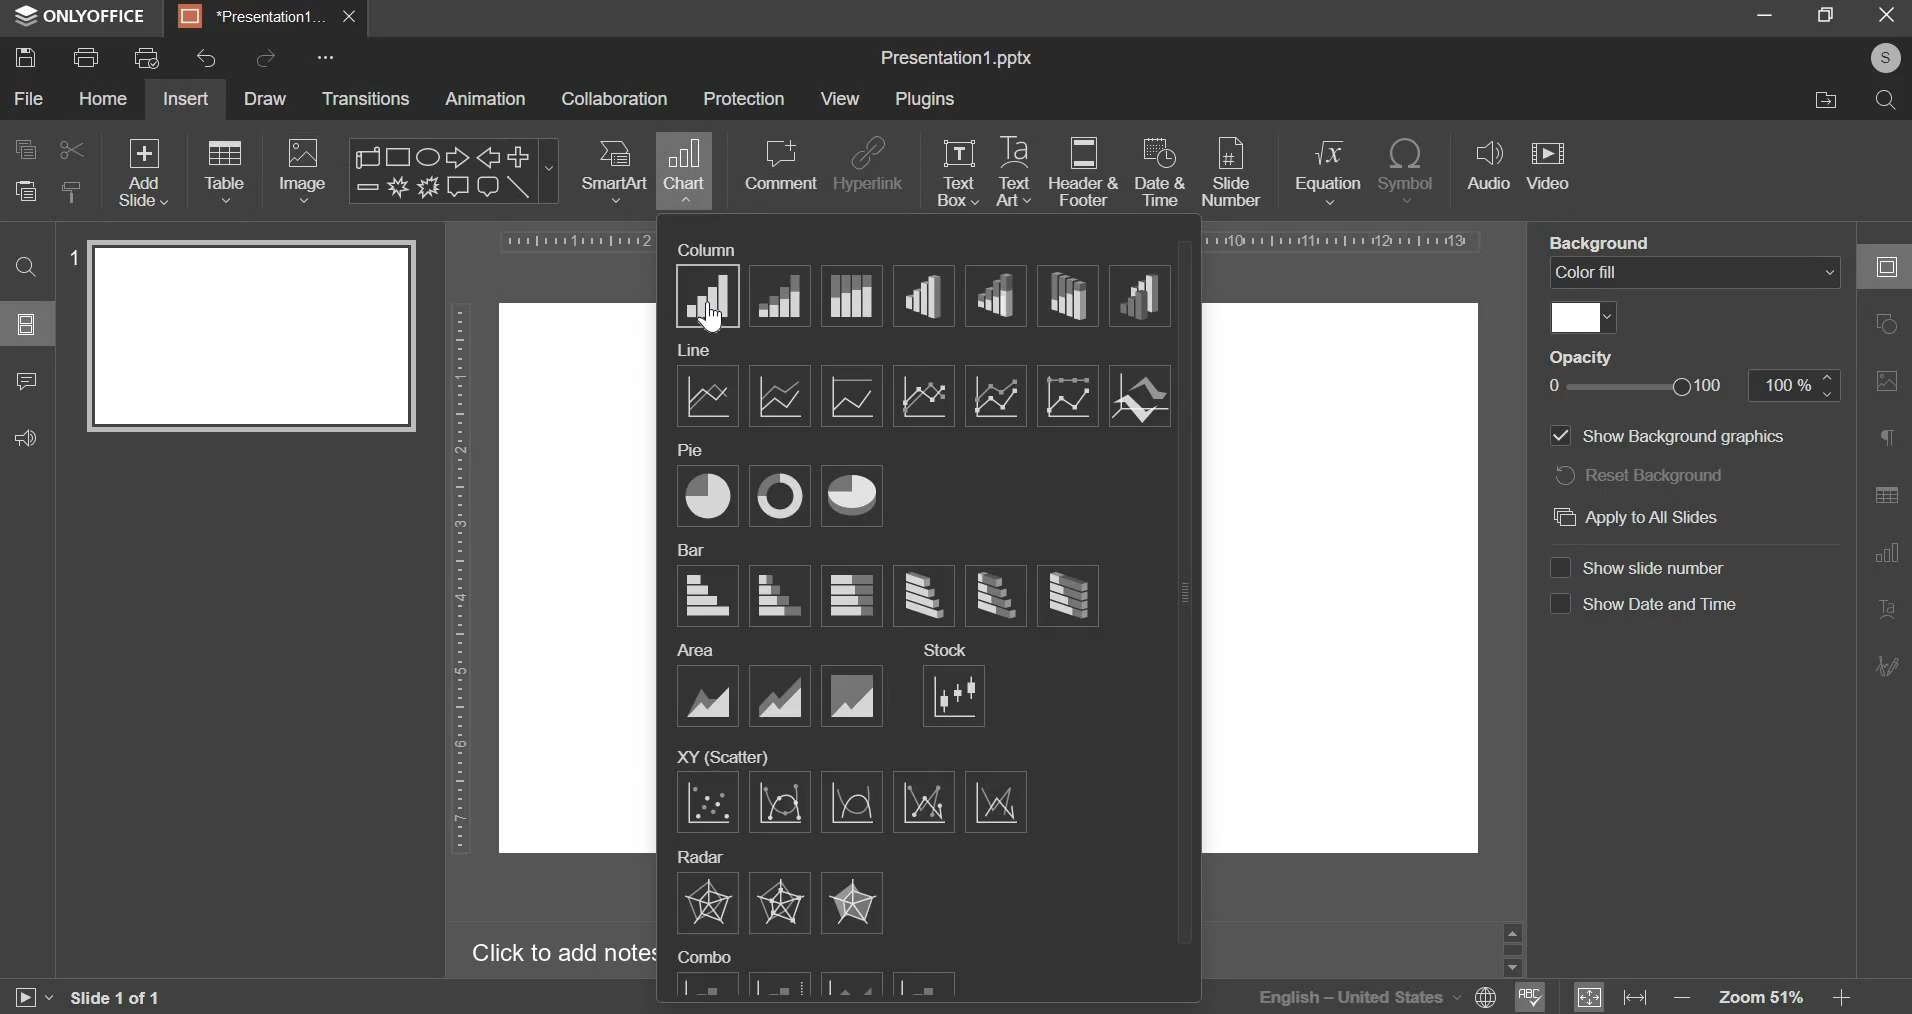  What do you see at coordinates (923, 95) in the screenshot?
I see `plugins` at bounding box center [923, 95].